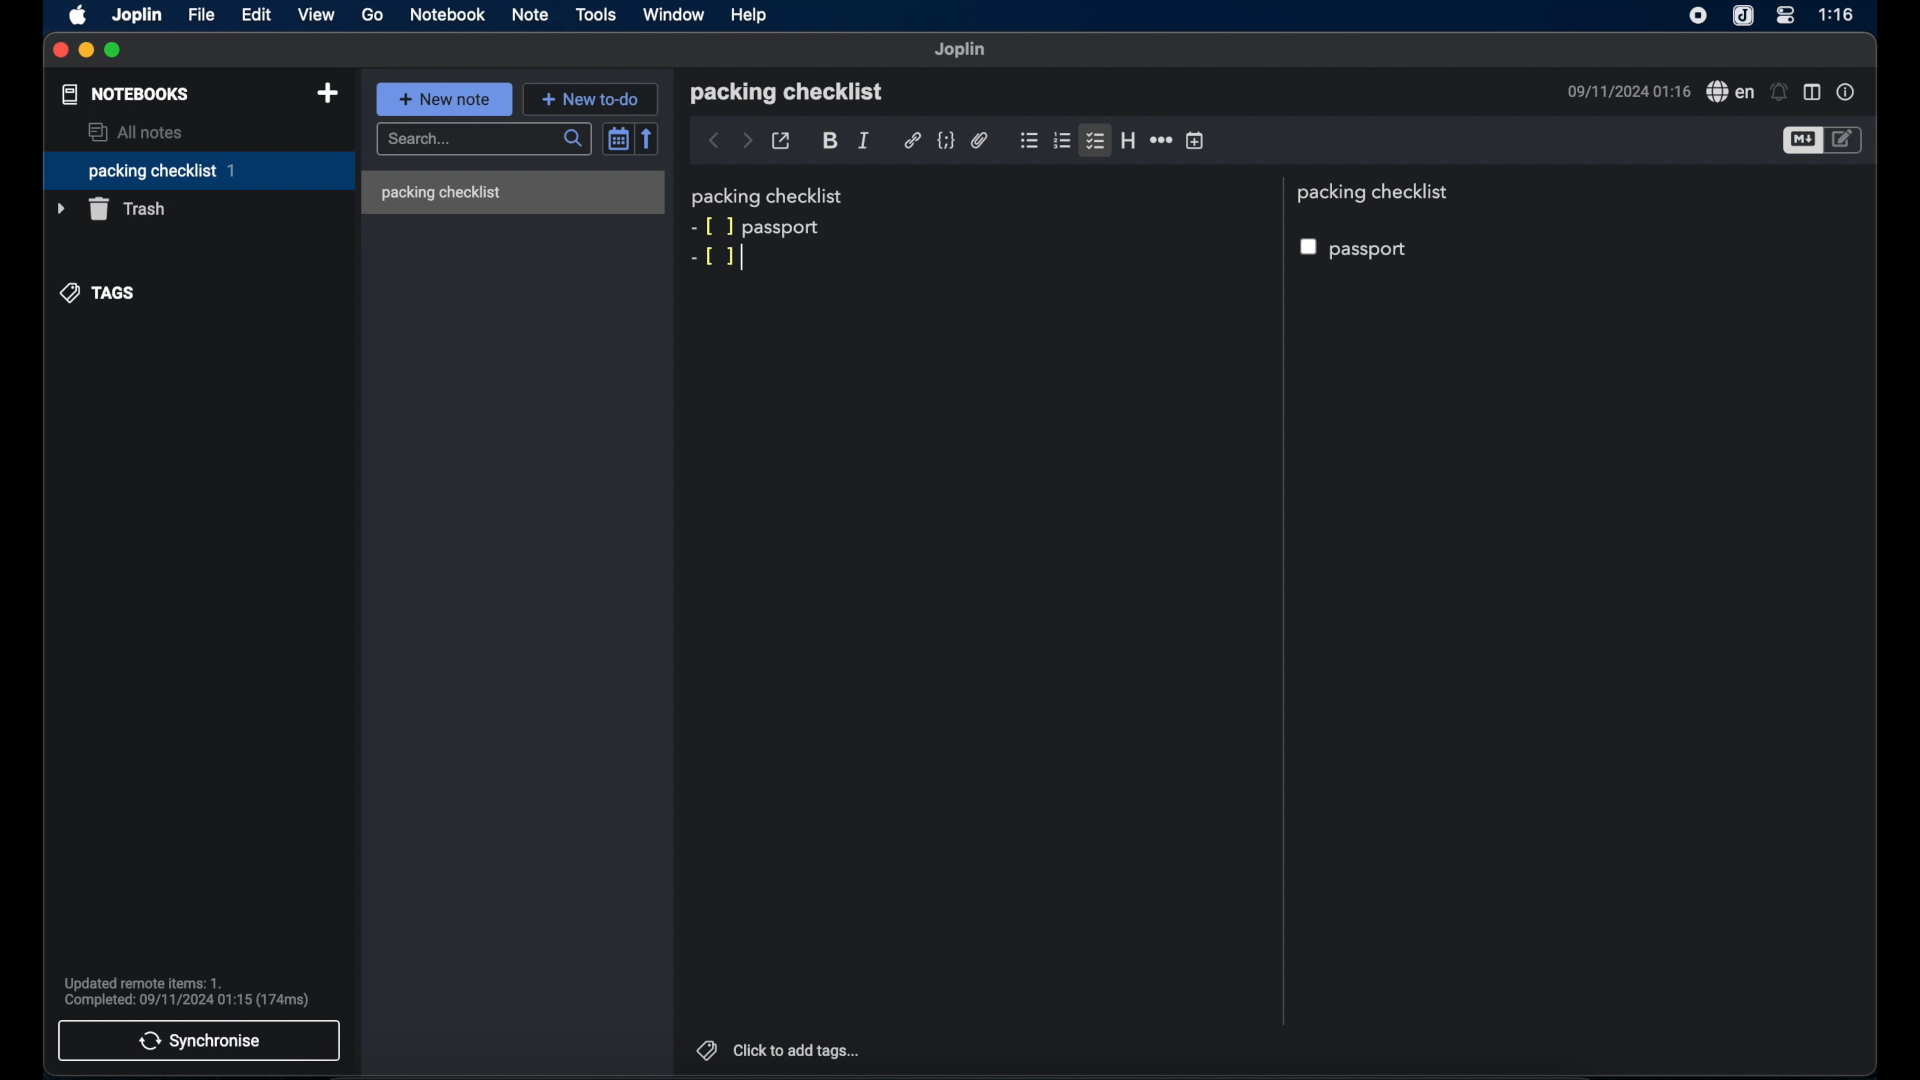 Image resolution: width=1920 pixels, height=1080 pixels. I want to click on new notebook, so click(327, 93).